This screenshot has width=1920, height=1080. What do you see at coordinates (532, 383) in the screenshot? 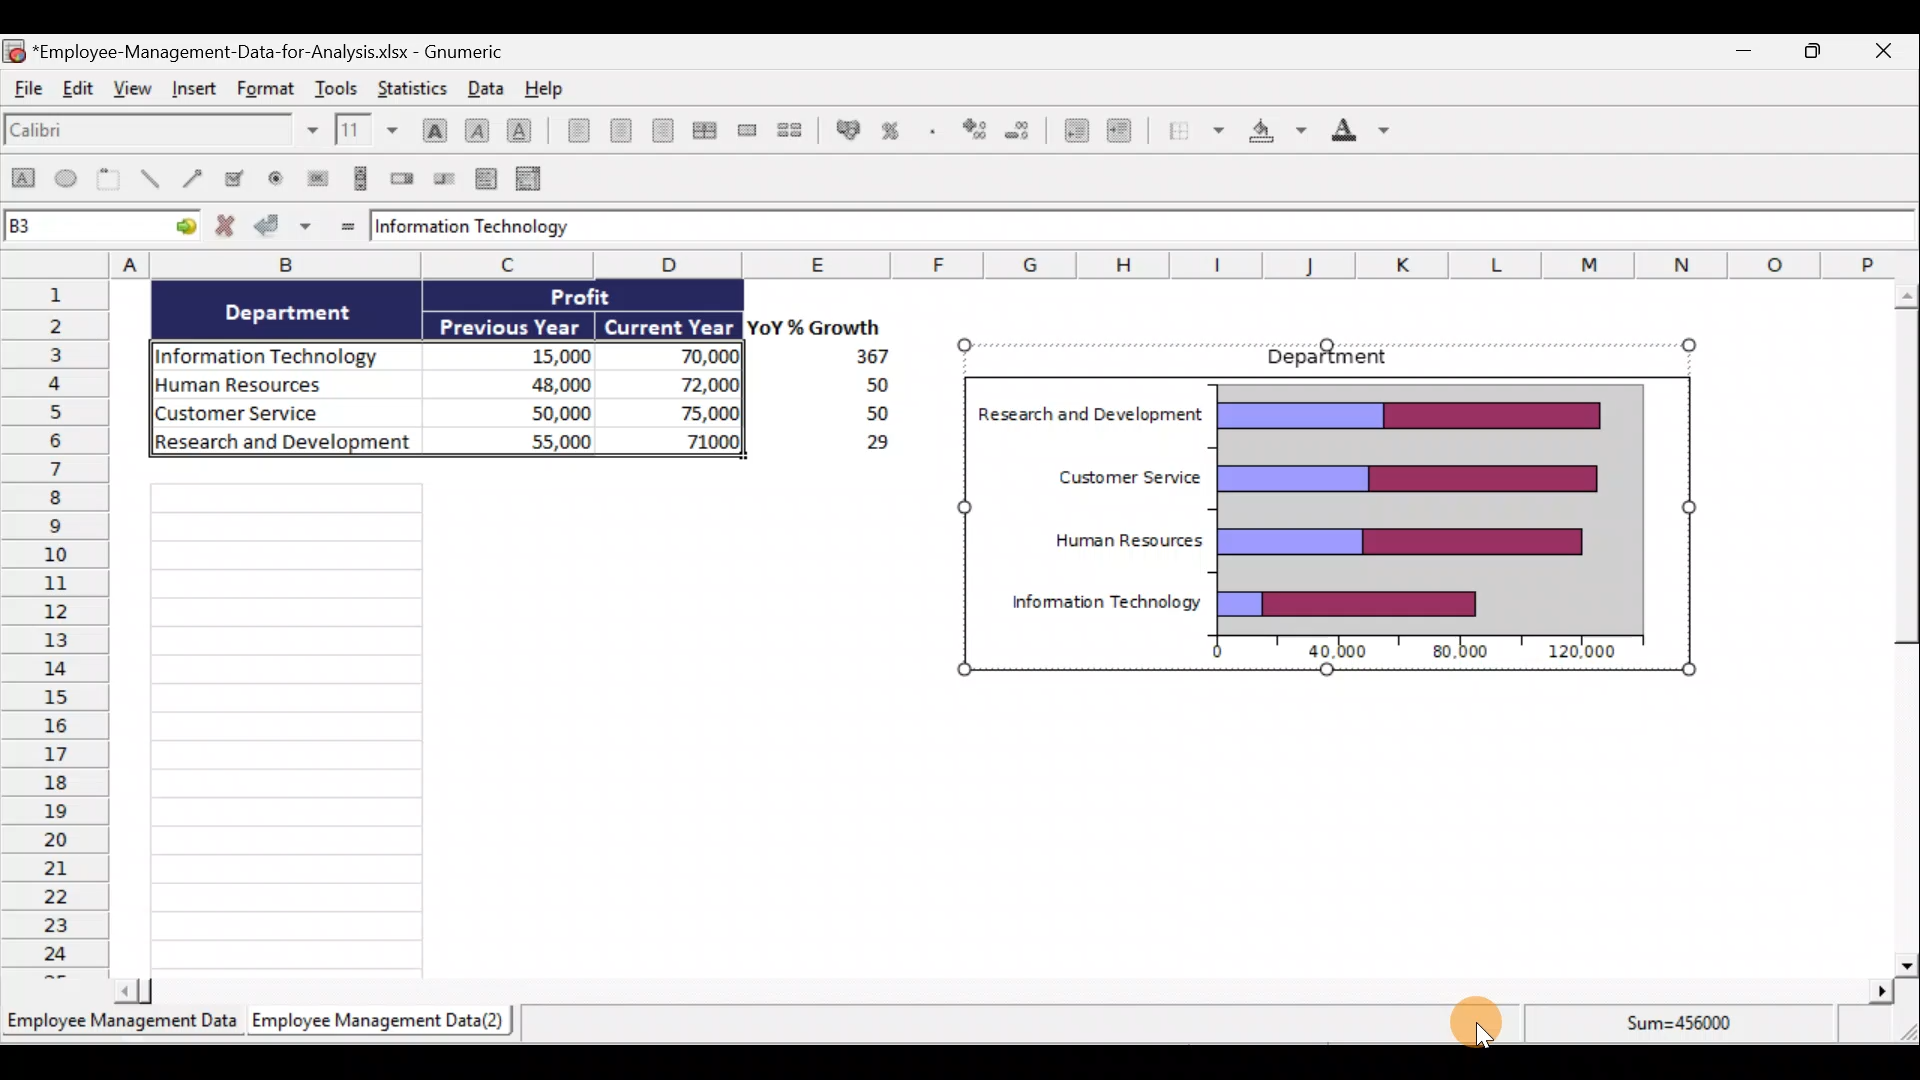
I see `48,000` at bounding box center [532, 383].